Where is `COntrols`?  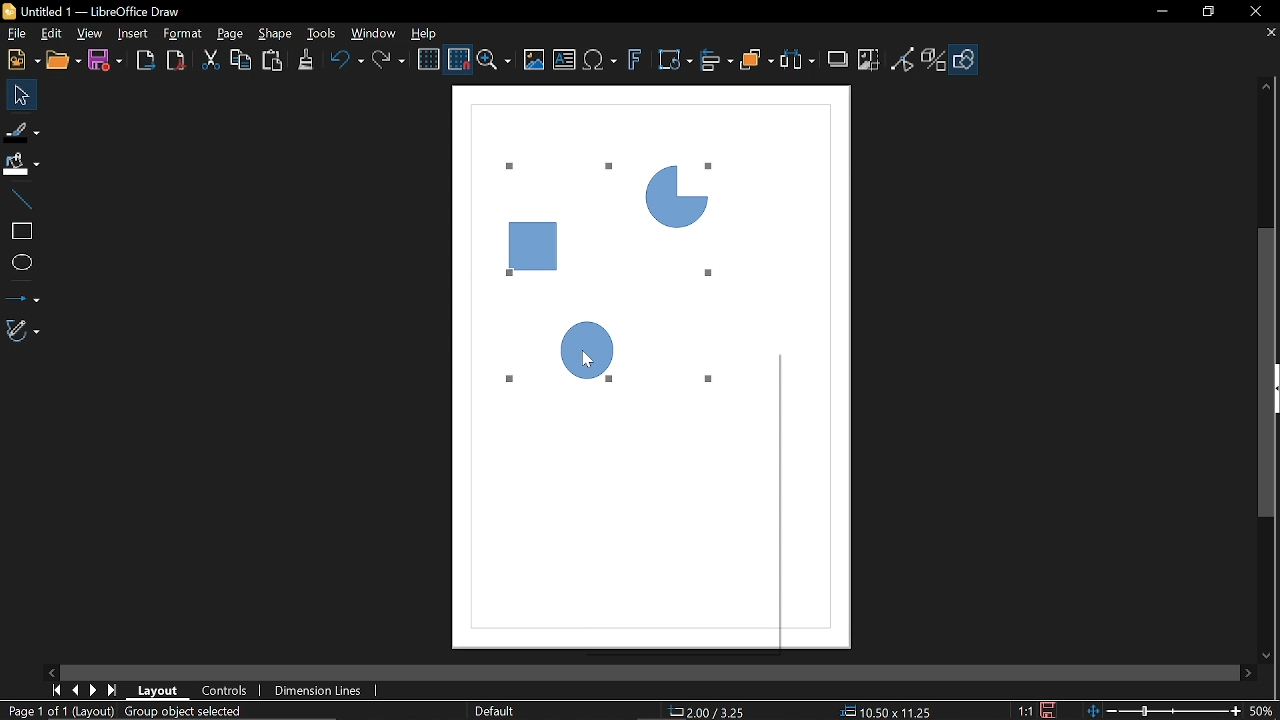
COntrols is located at coordinates (225, 691).